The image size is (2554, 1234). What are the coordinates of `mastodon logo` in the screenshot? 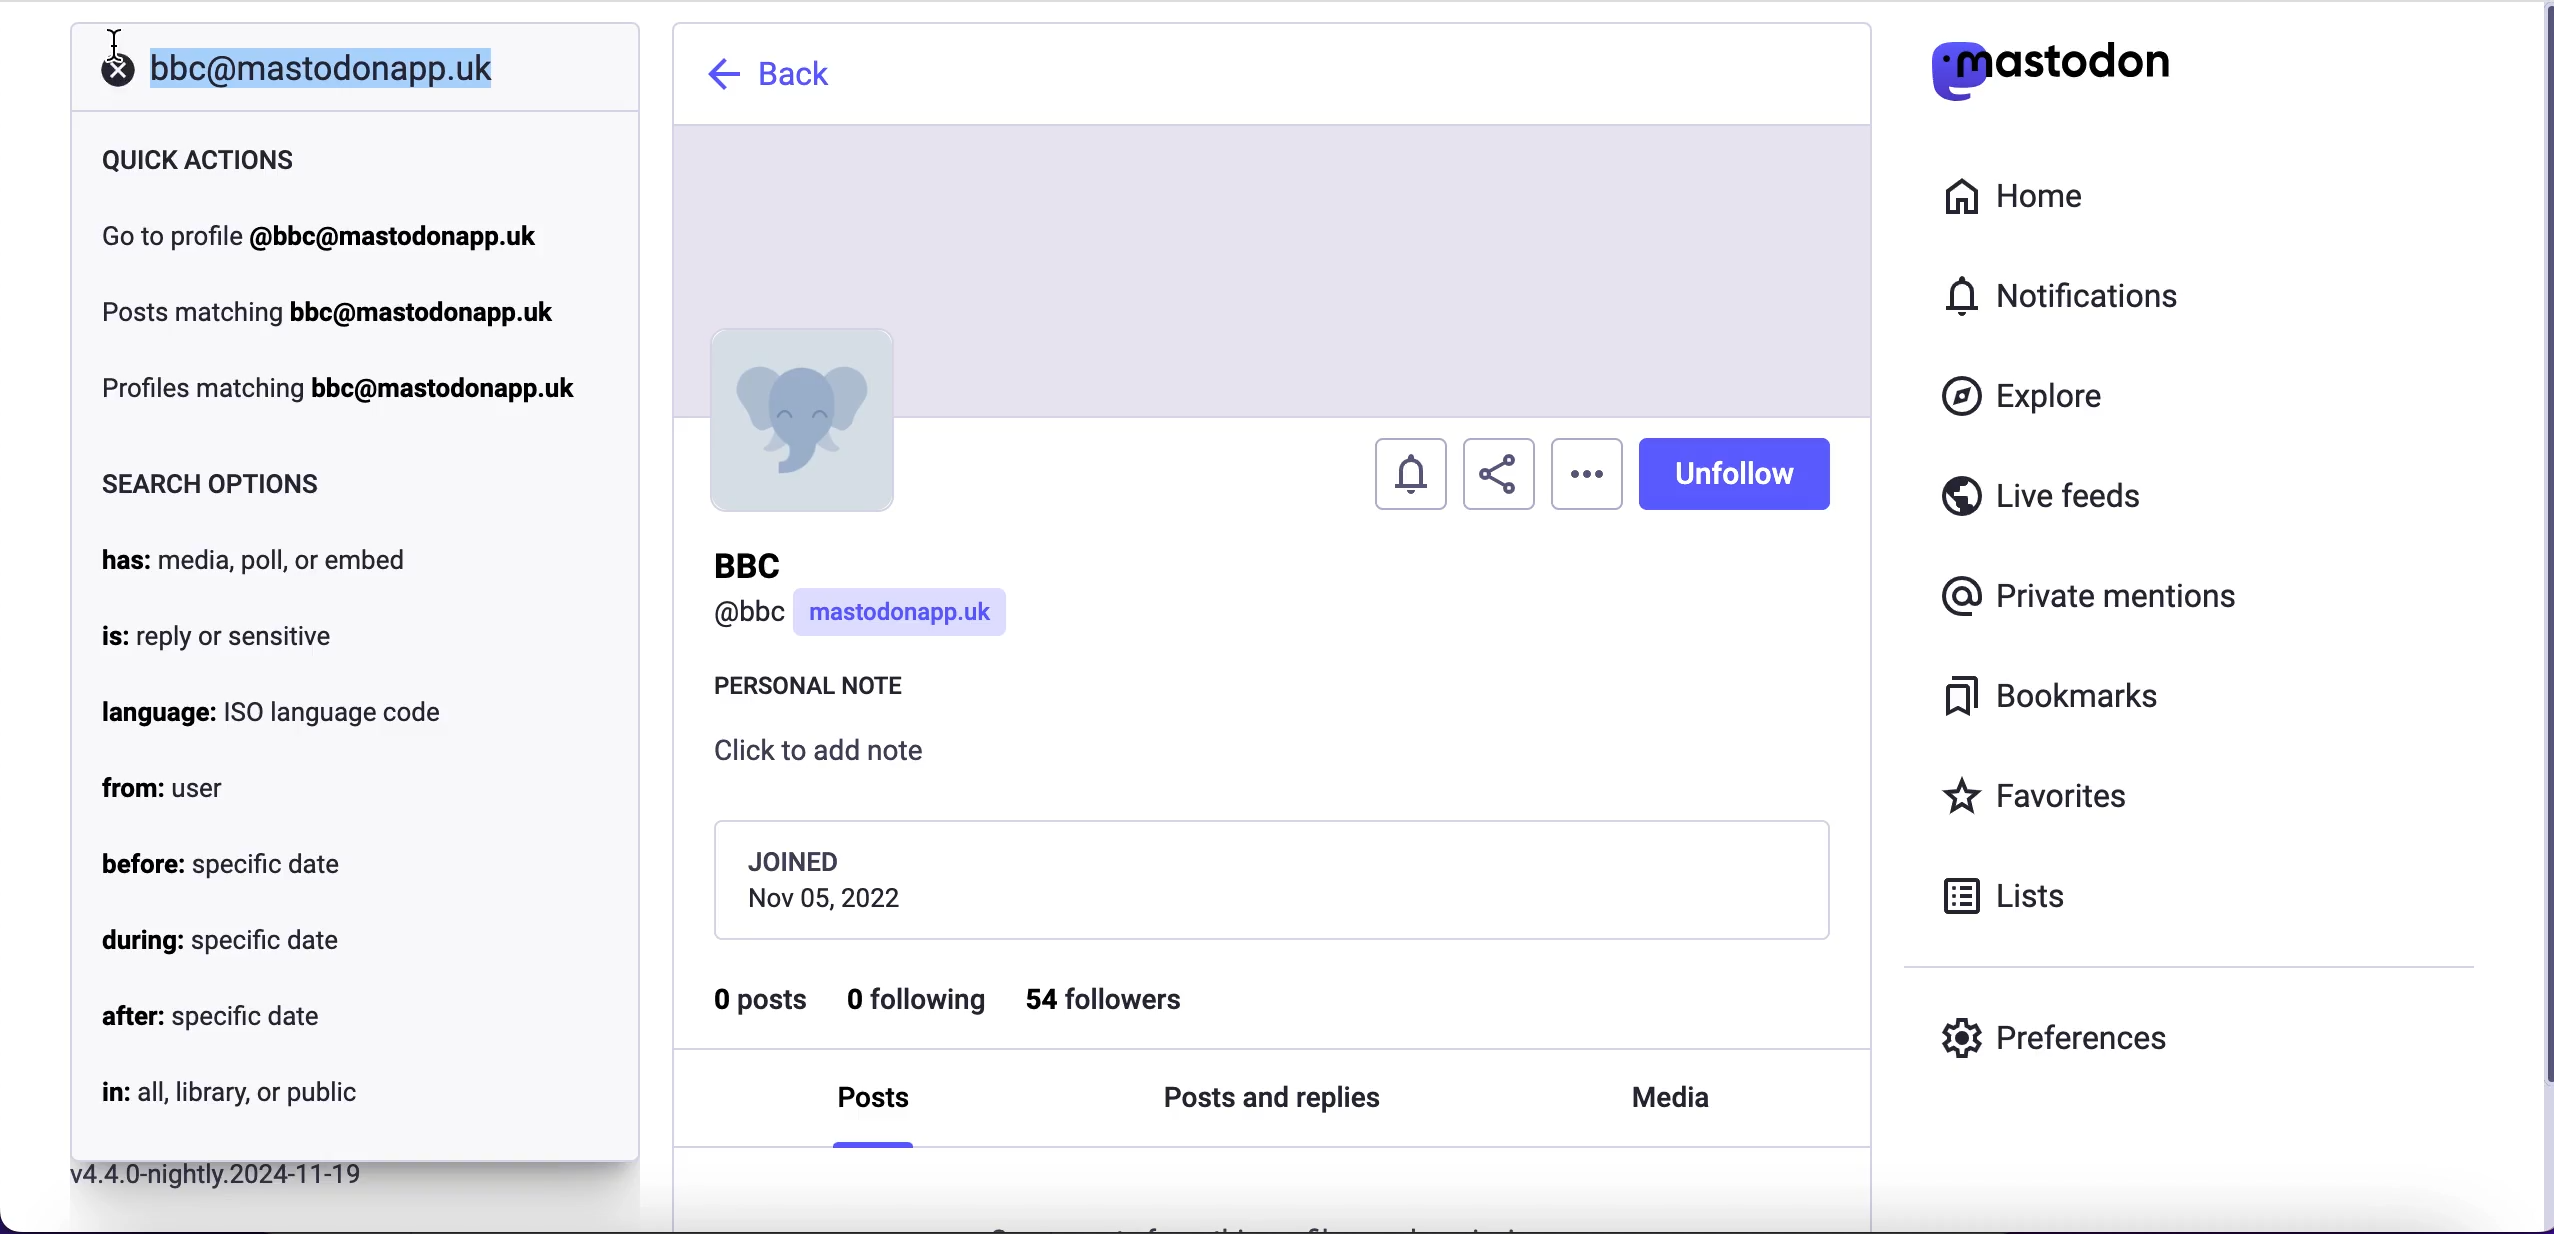 It's located at (2050, 65).